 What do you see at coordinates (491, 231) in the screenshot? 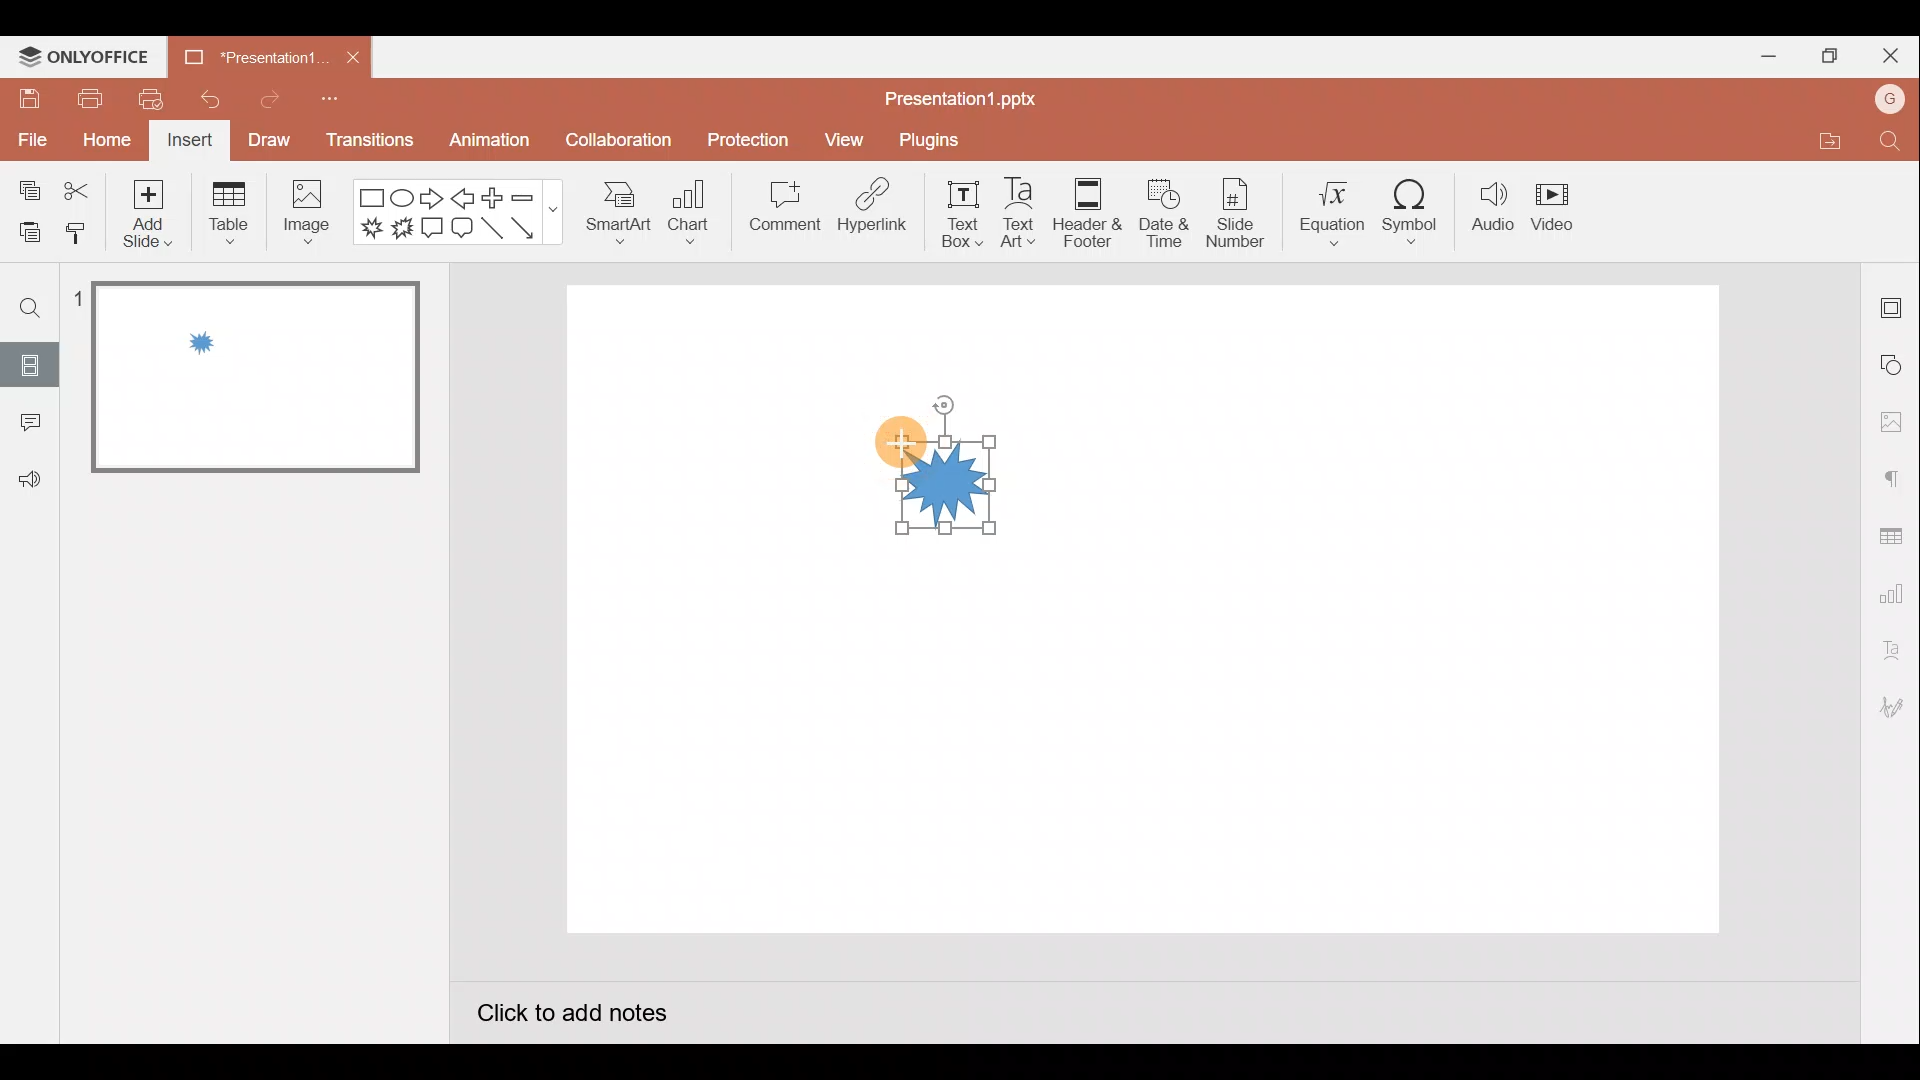
I see `Line` at bounding box center [491, 231].